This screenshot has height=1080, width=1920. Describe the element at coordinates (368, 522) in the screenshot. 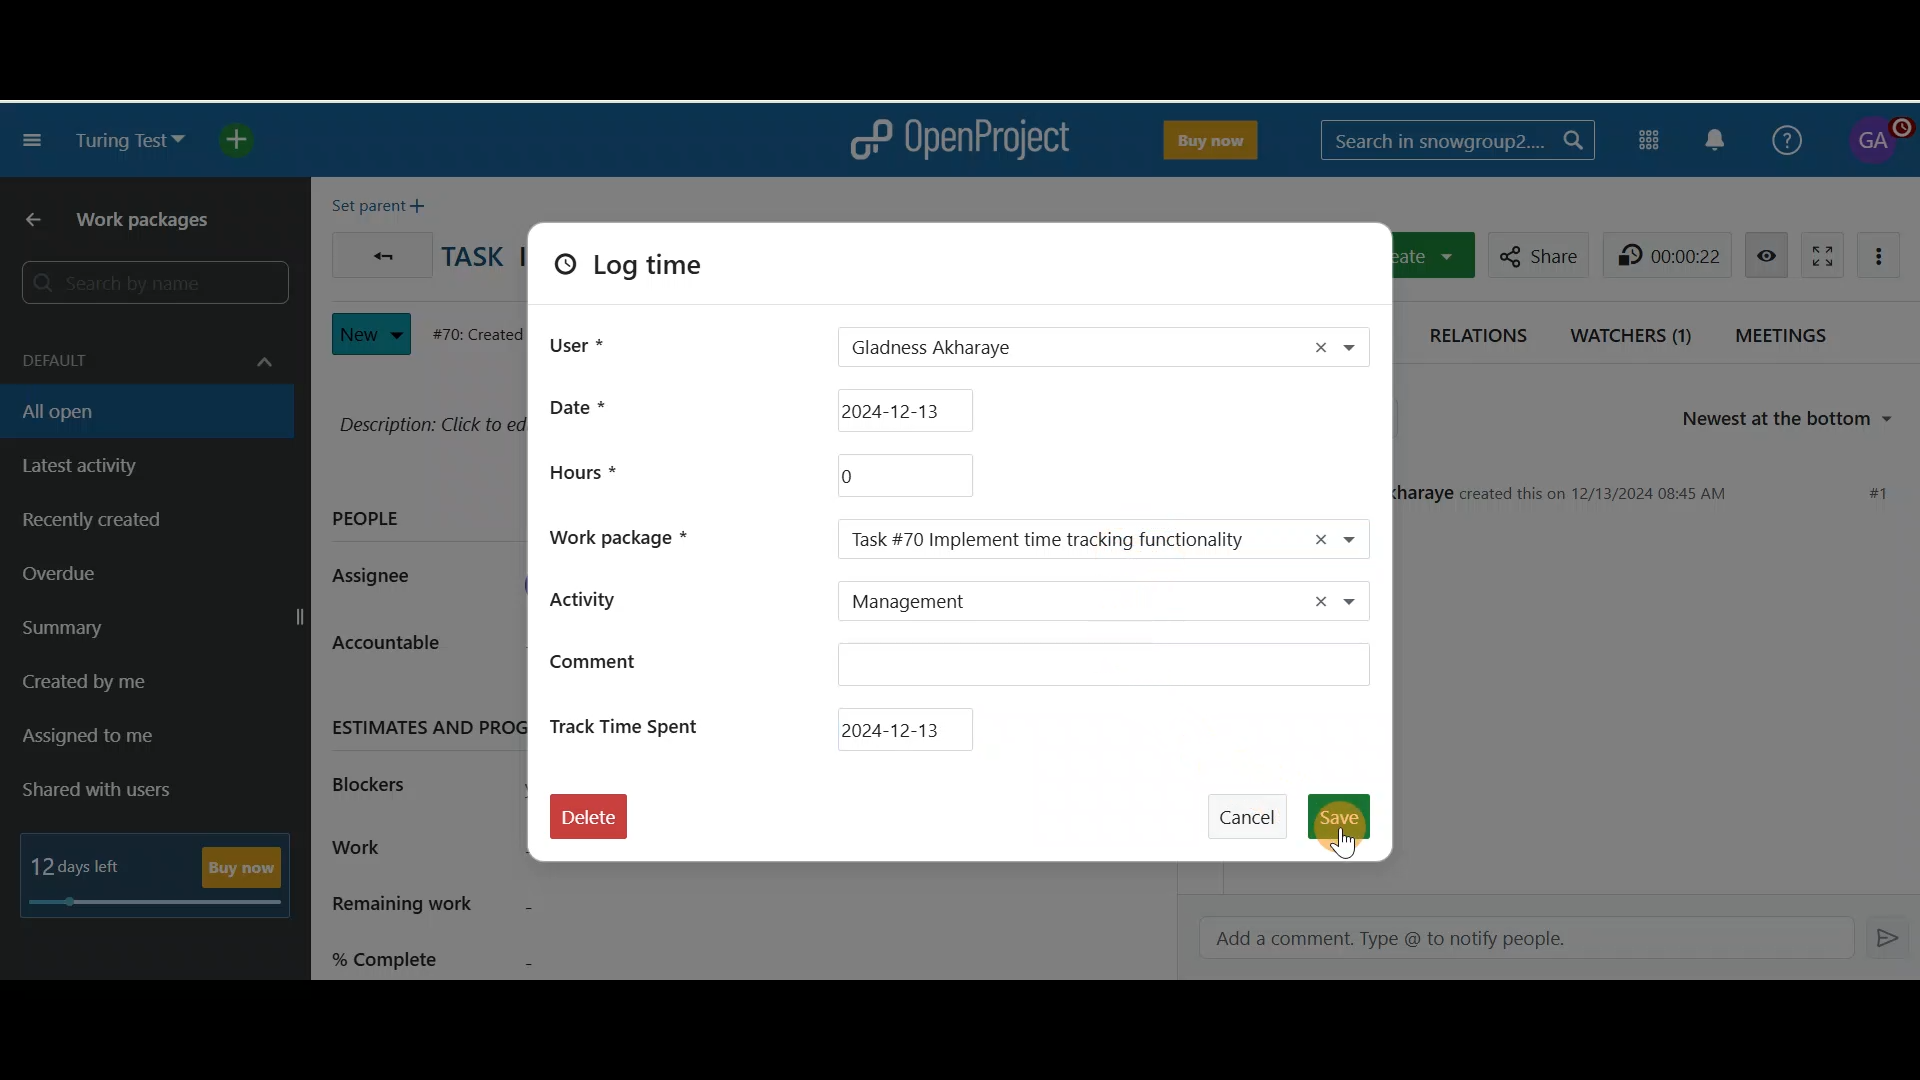

I see `PEOPLE` at that location.